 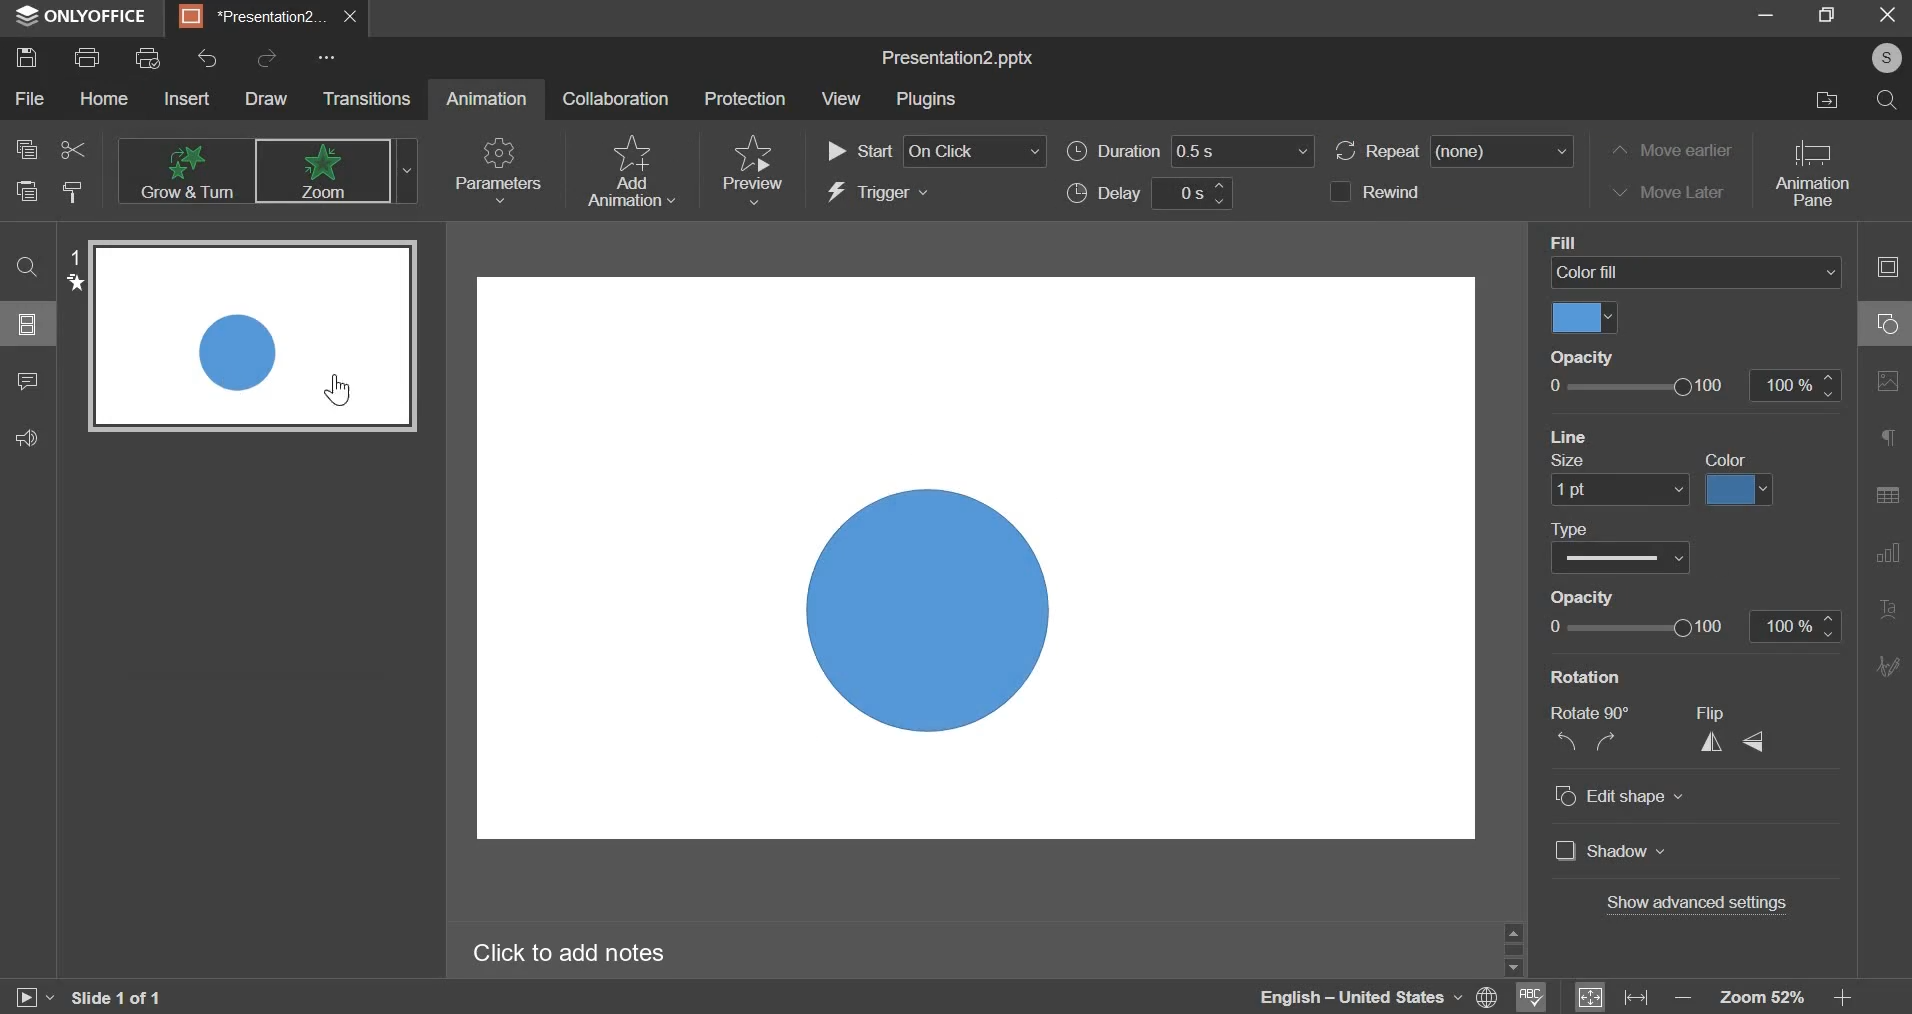 I want to click on advanced settings, so click(x=1697, y=903).